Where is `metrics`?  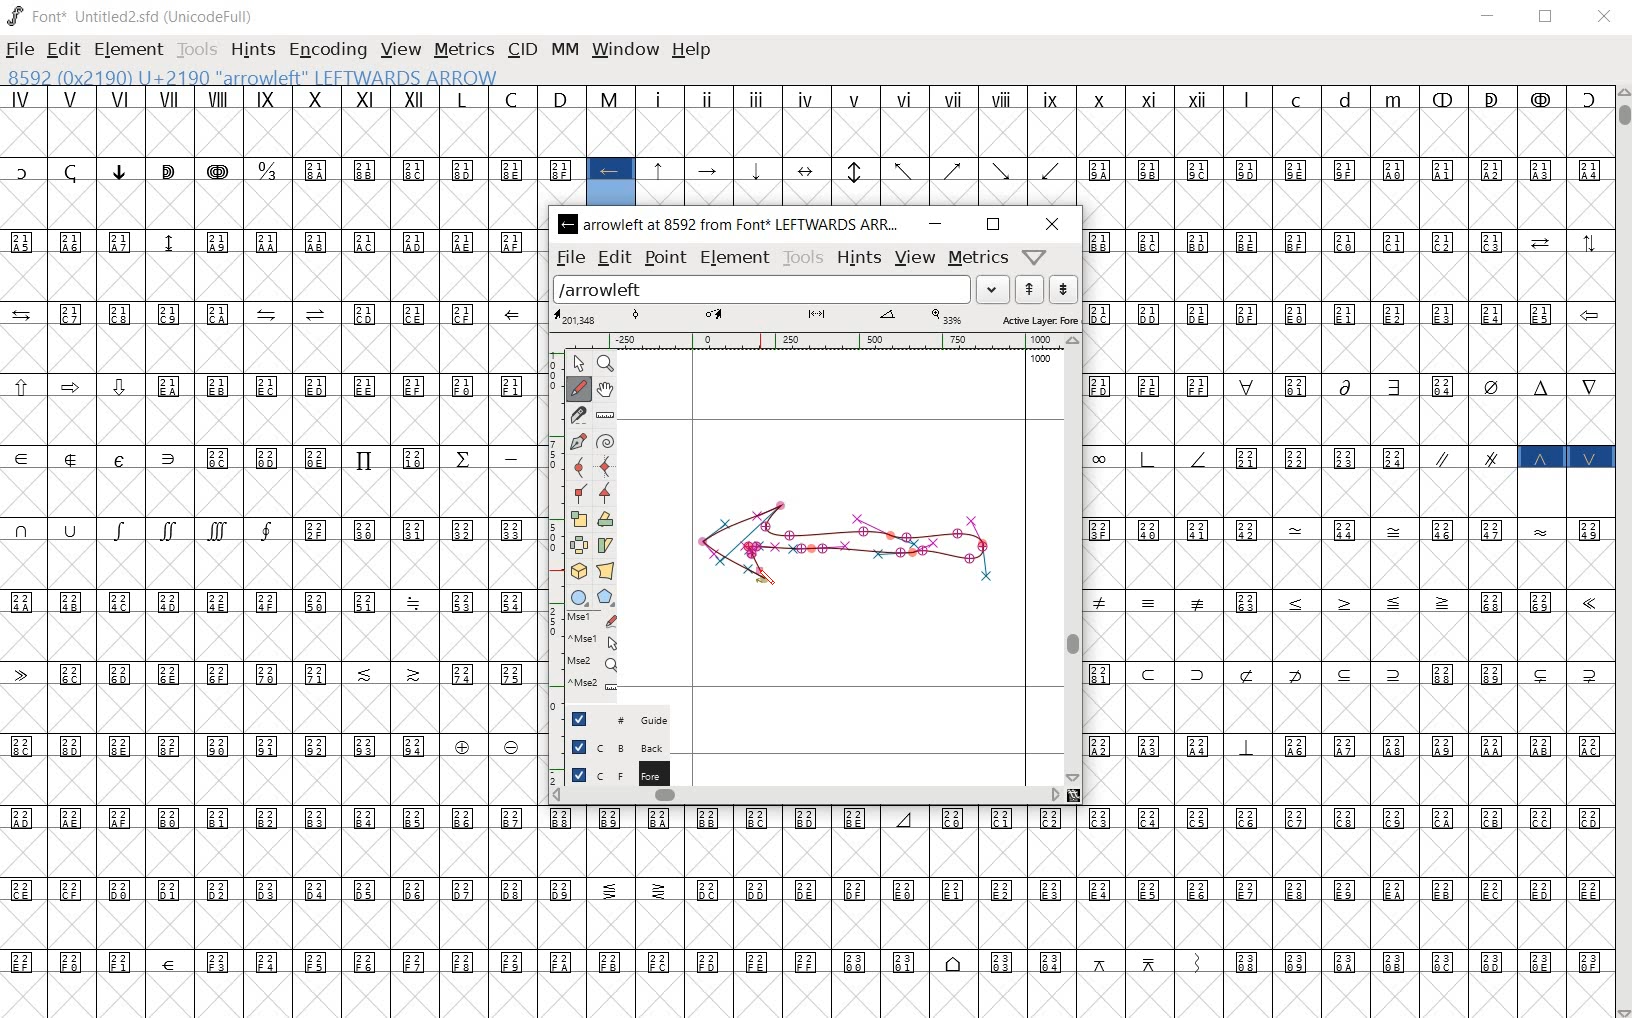 metrics is located at coordinates (976, 257).